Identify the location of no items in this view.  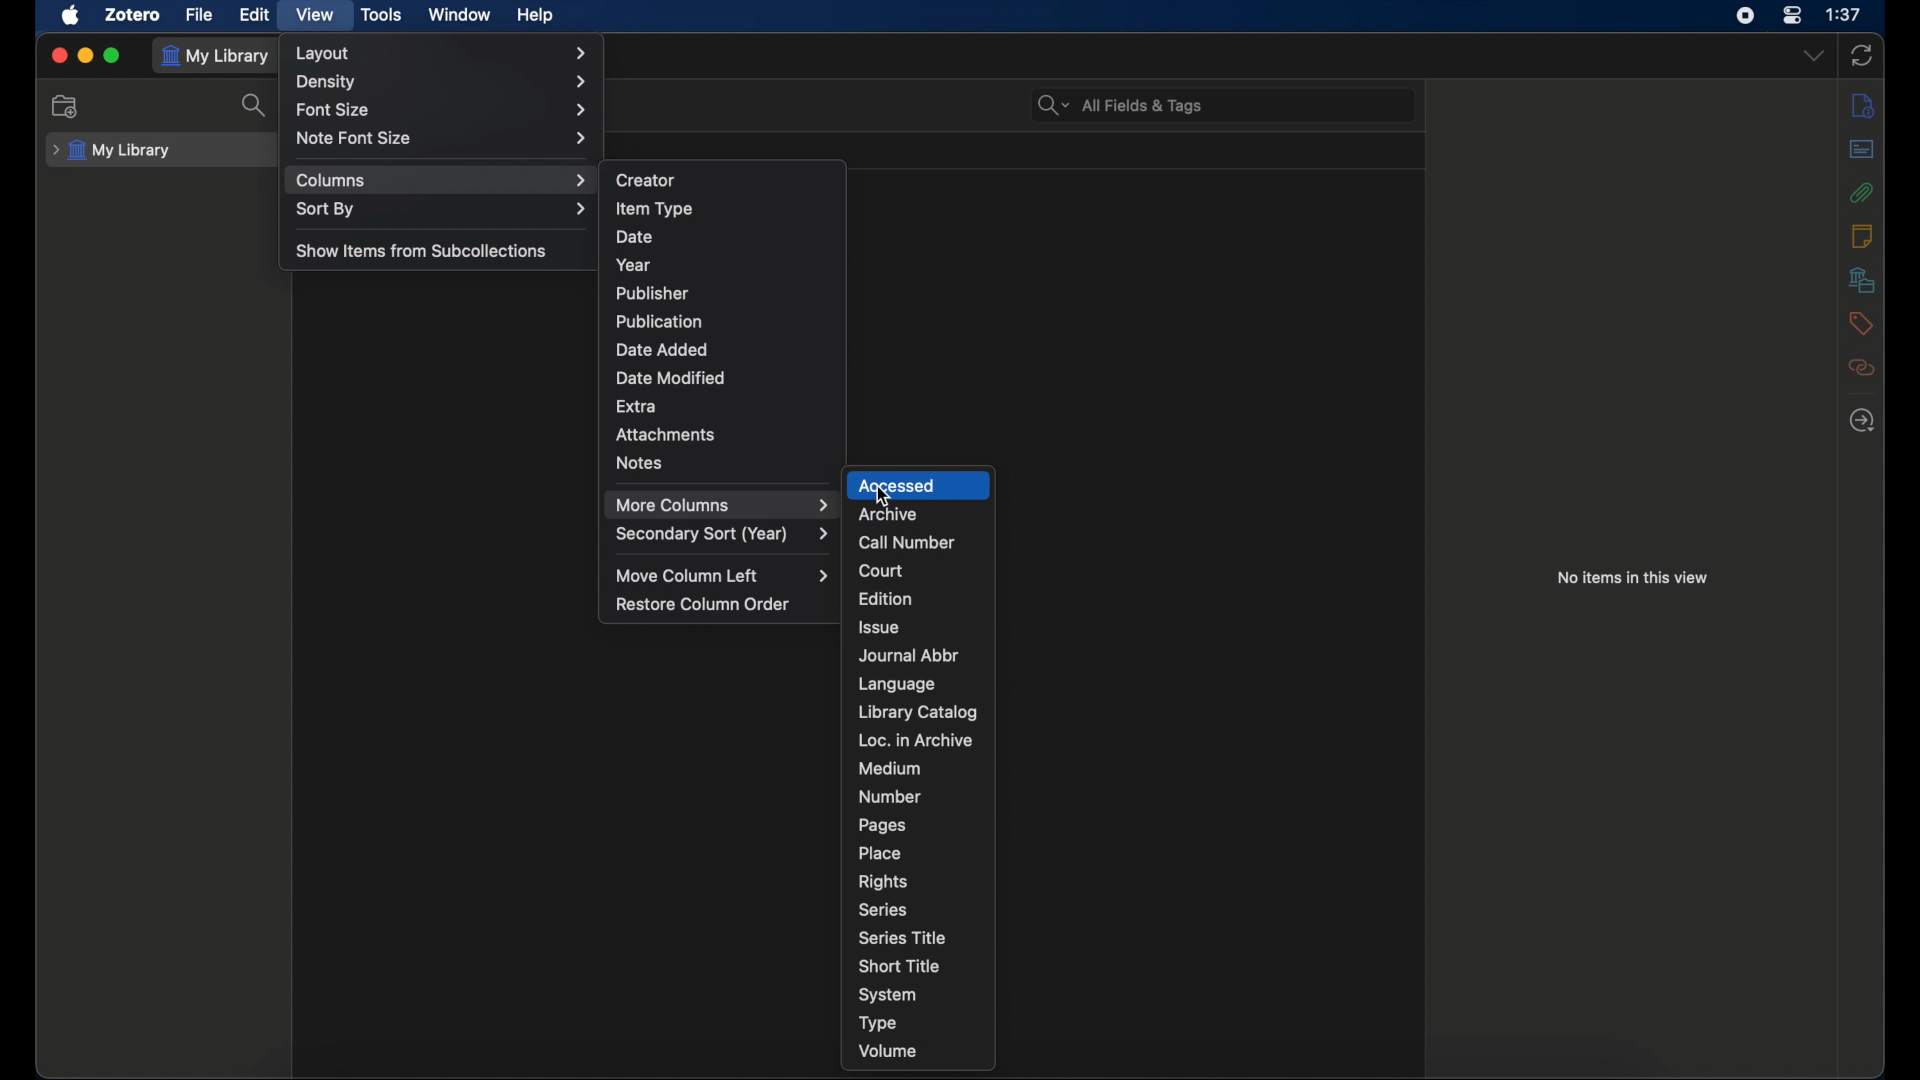
(1633, 578).